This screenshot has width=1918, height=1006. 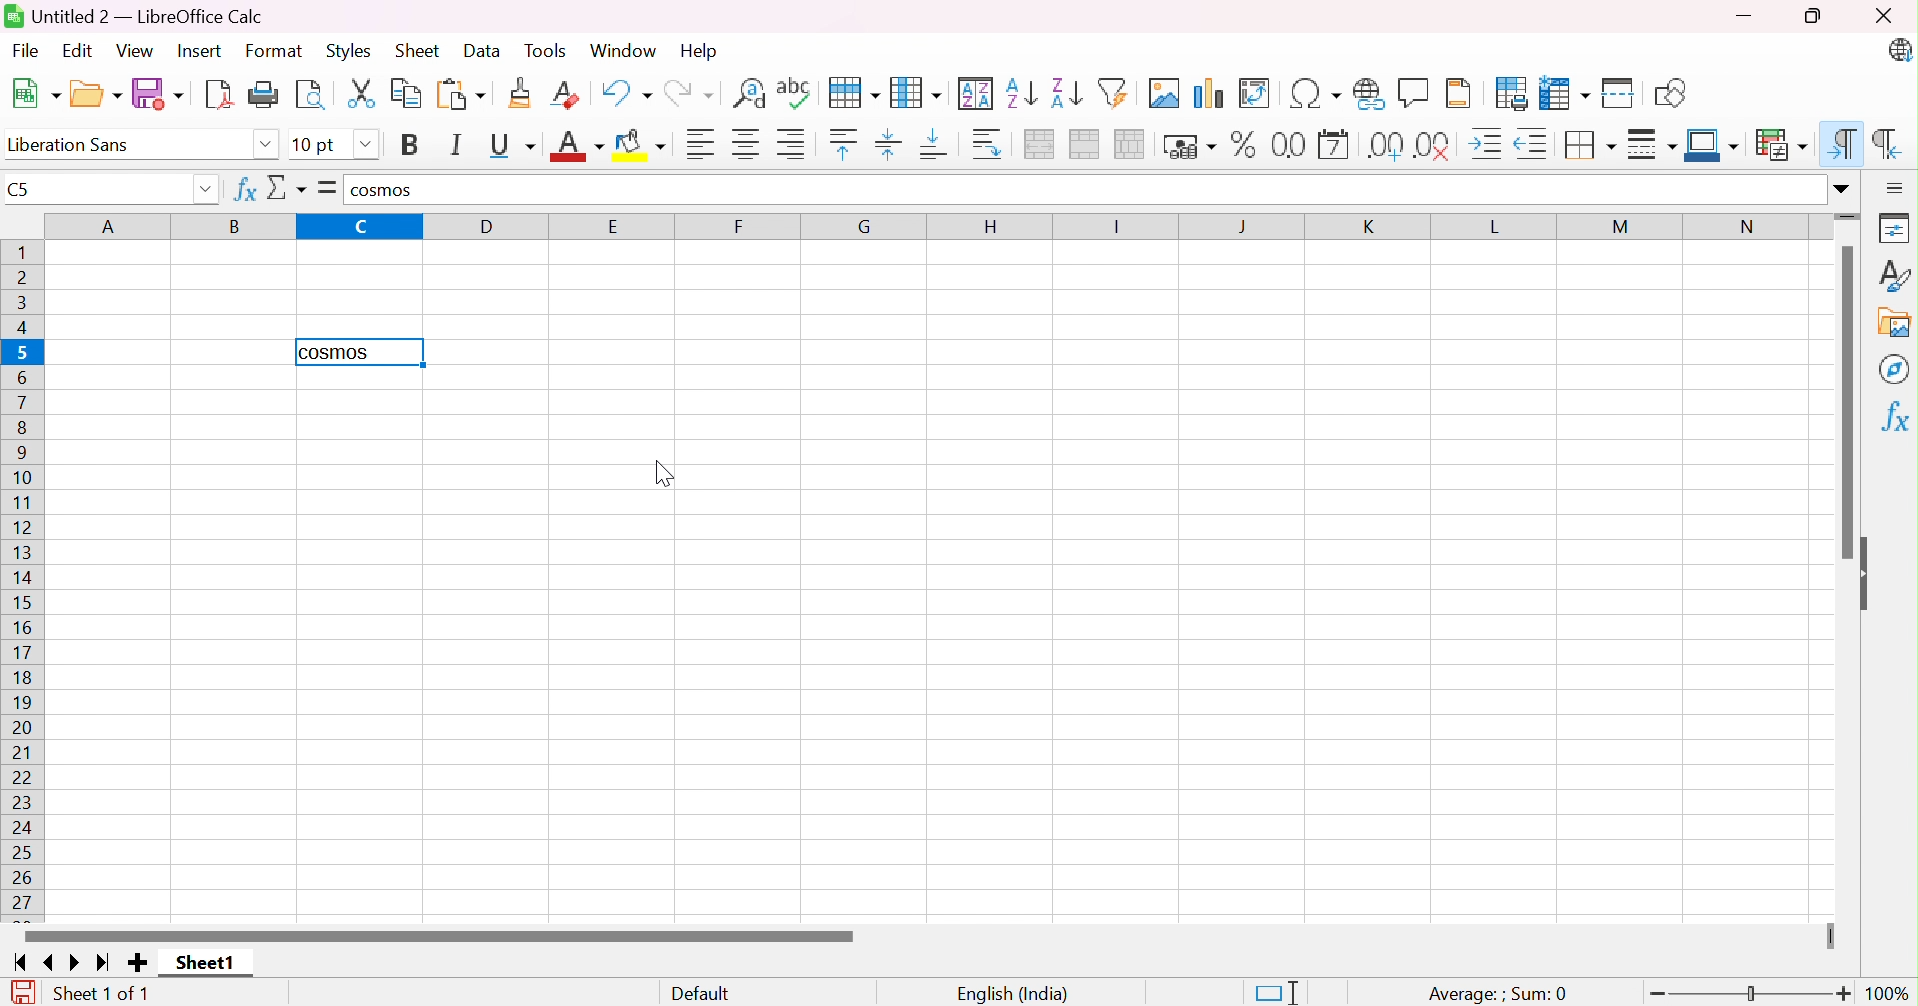 What do you see at coordinates (266, 96) in the screenshot?
I see `Print` at bounding box center [266, 96].